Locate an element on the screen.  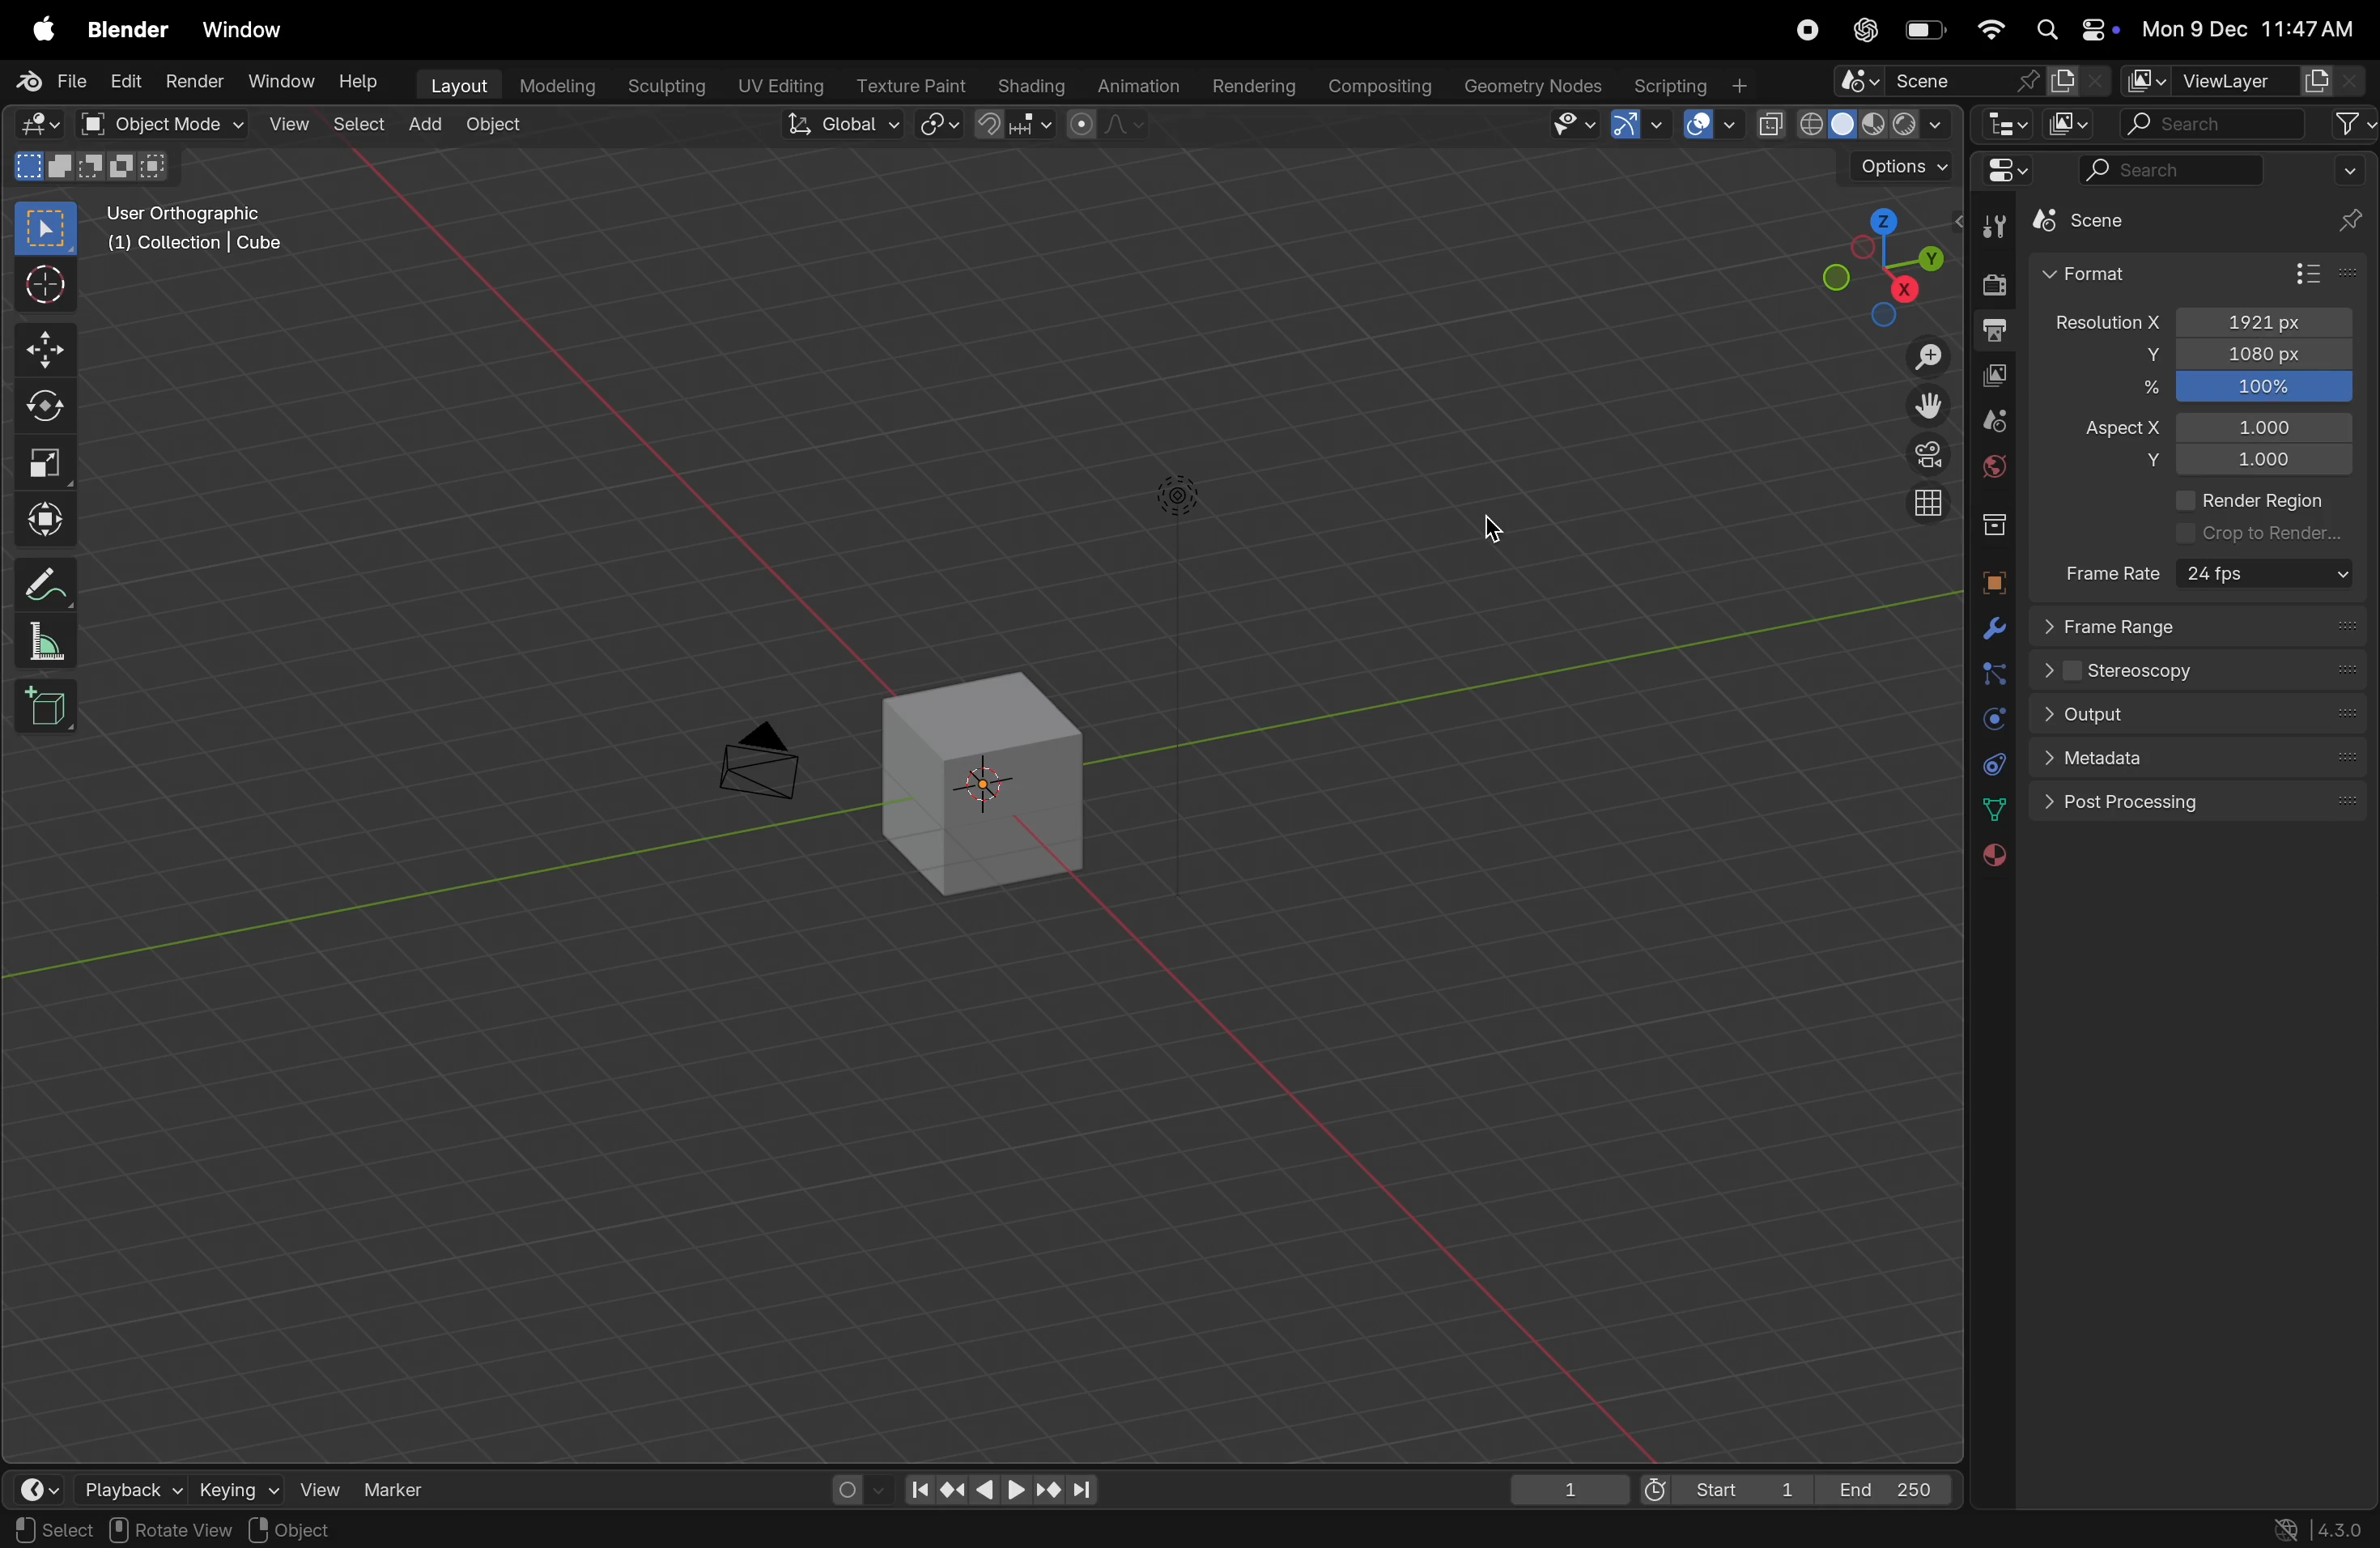
editor type is located at coordinates (2000, 174).